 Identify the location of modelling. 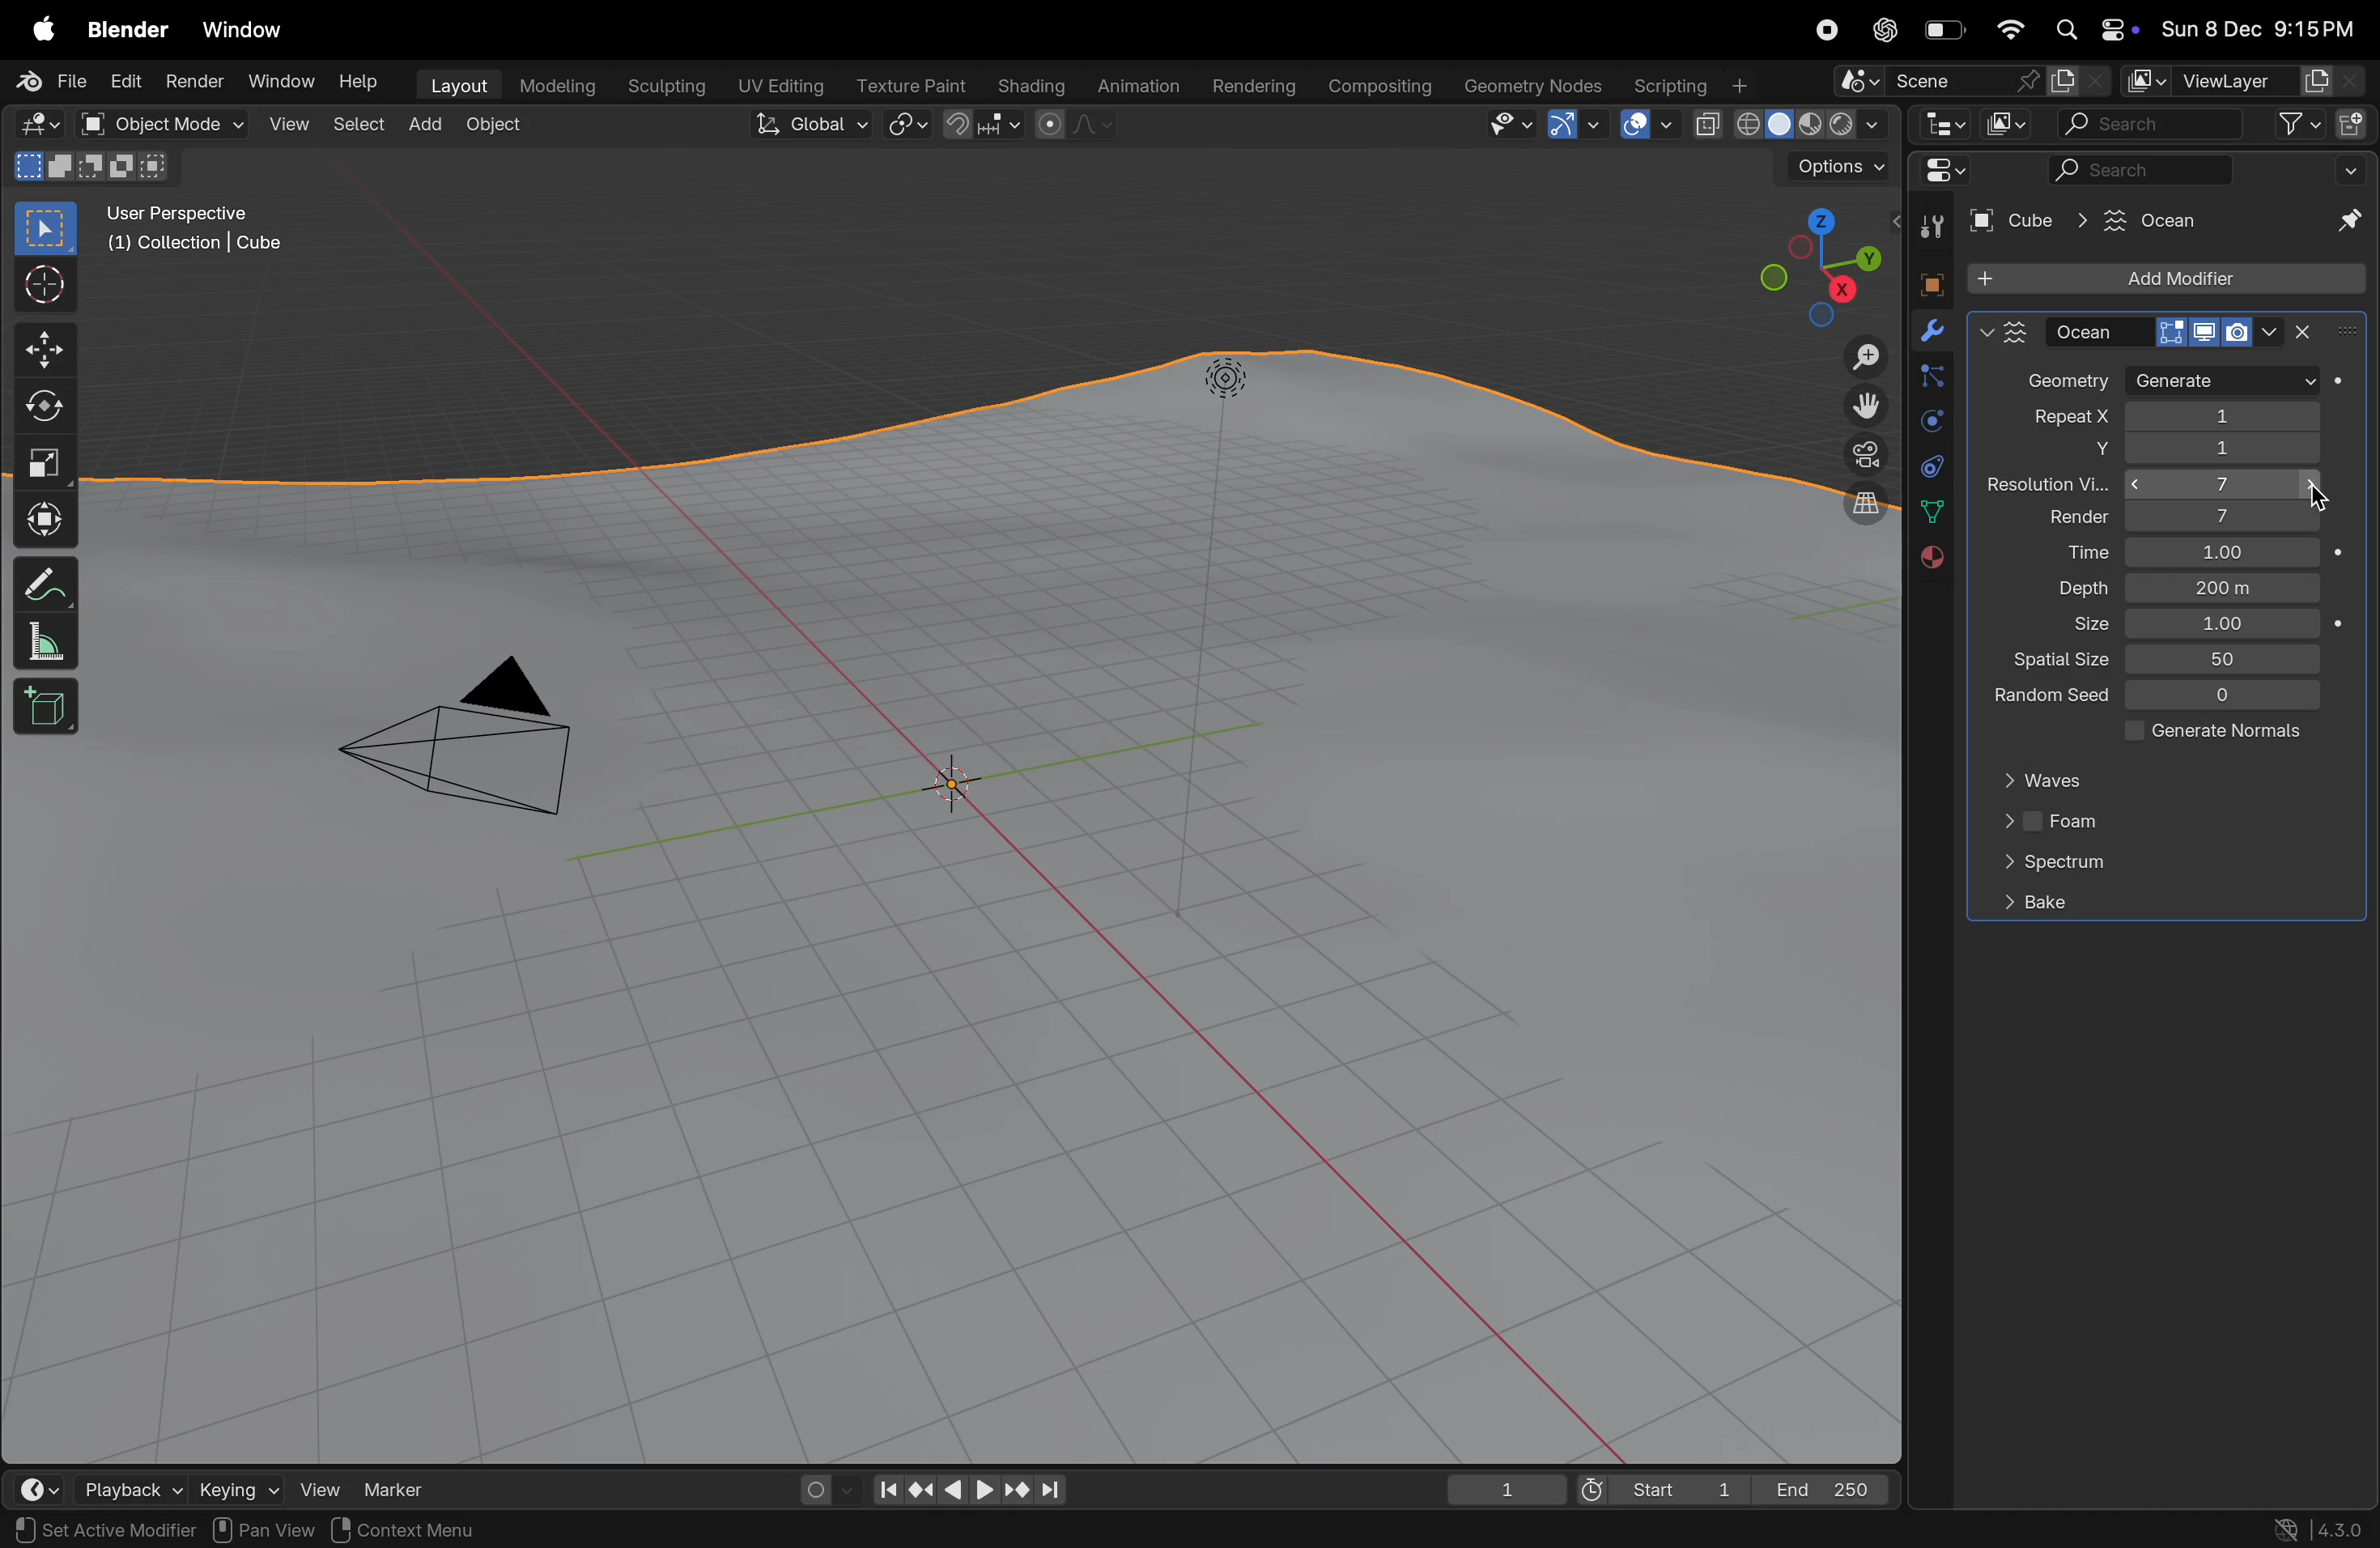
(558, 84).